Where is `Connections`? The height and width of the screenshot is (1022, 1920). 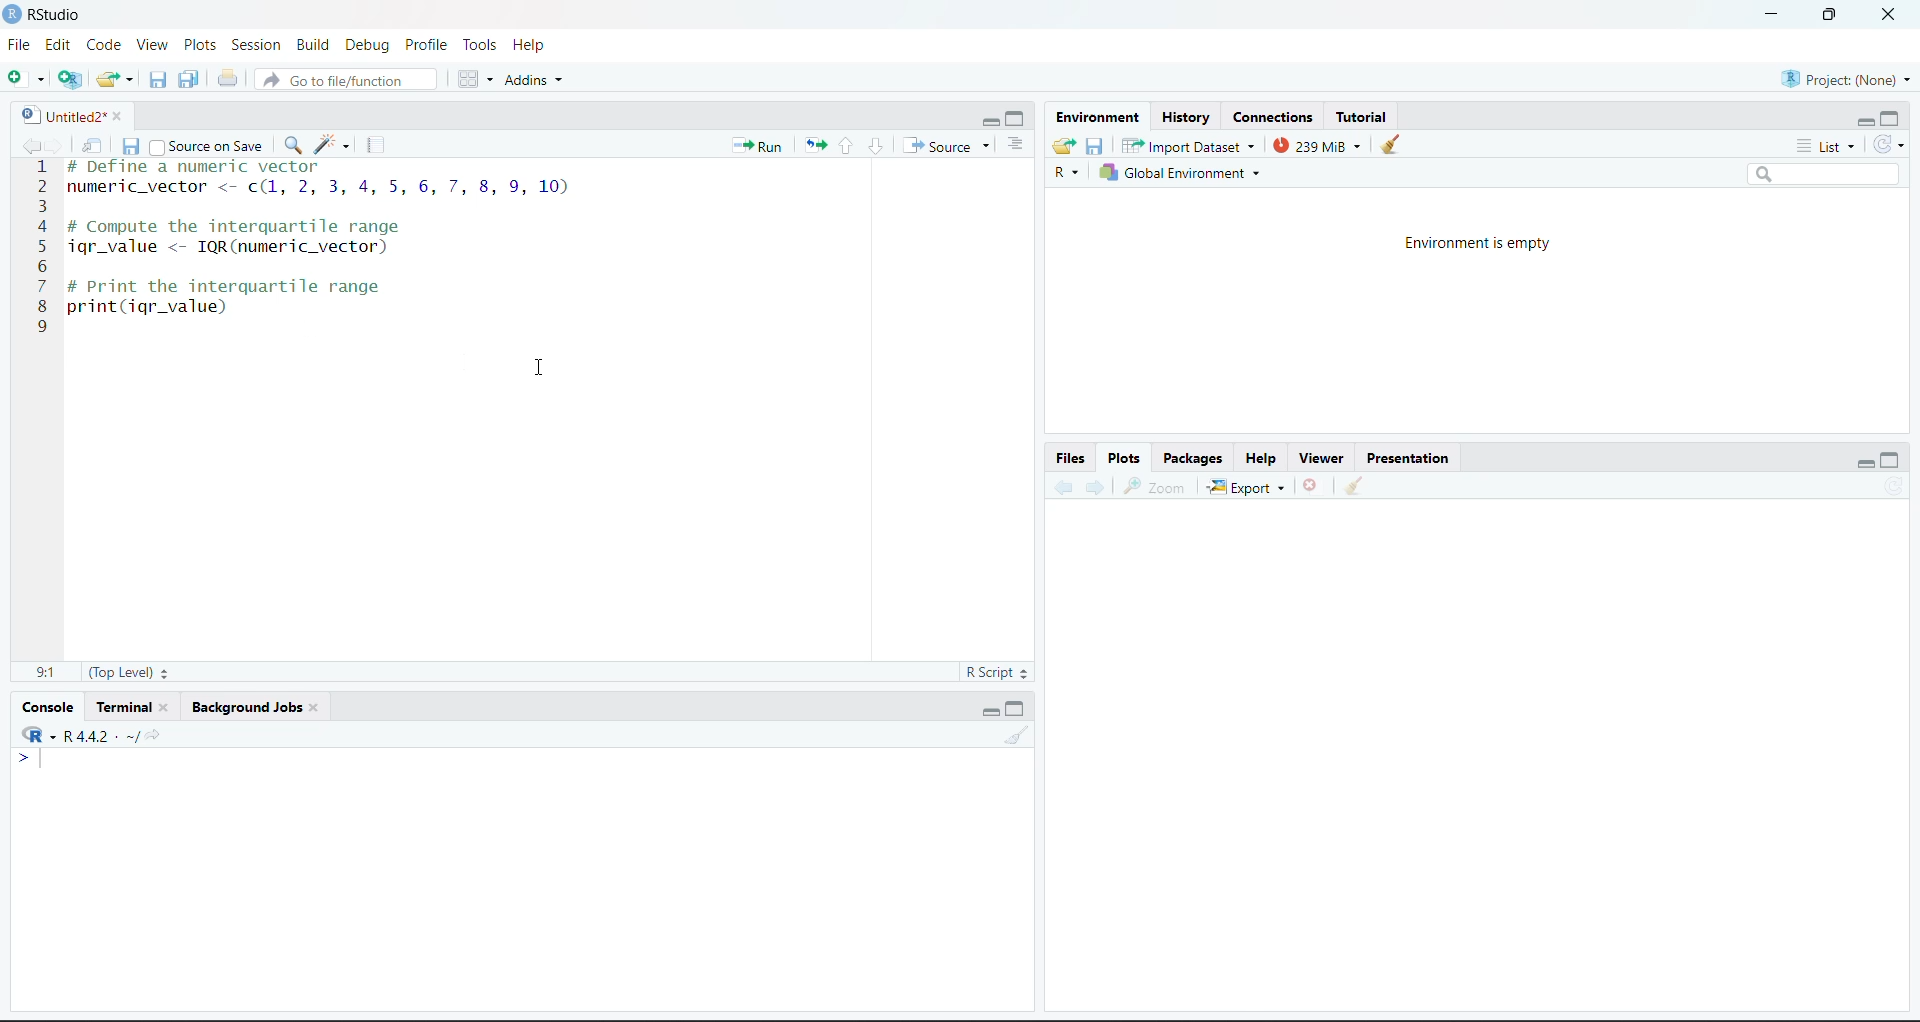 Connections is located at coordinates (1273, 118).